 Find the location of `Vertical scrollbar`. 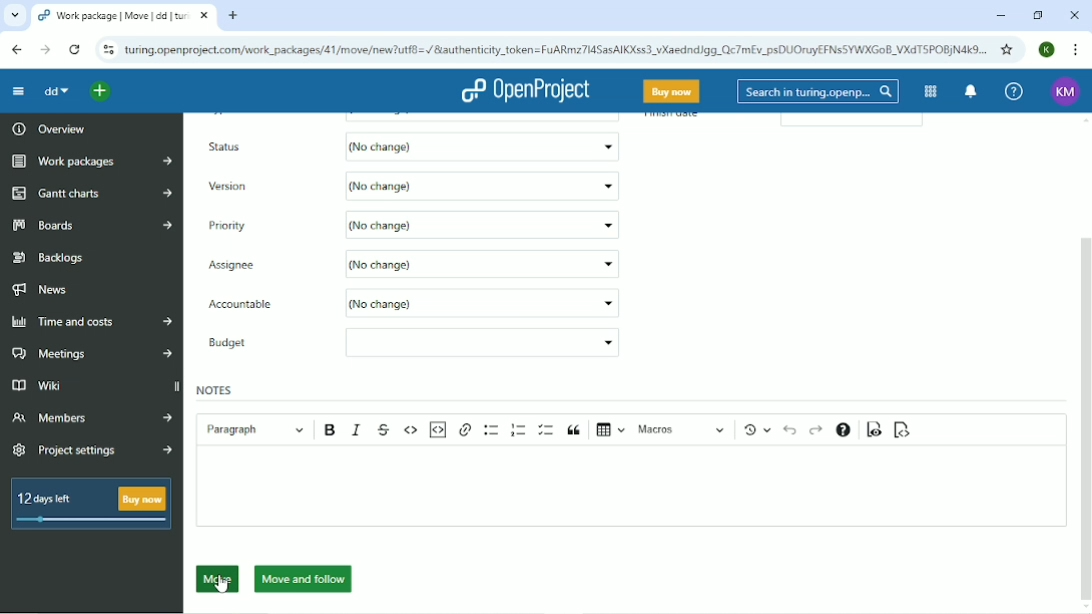

Vertical scrollbar is located at coordinates (1083, 307).